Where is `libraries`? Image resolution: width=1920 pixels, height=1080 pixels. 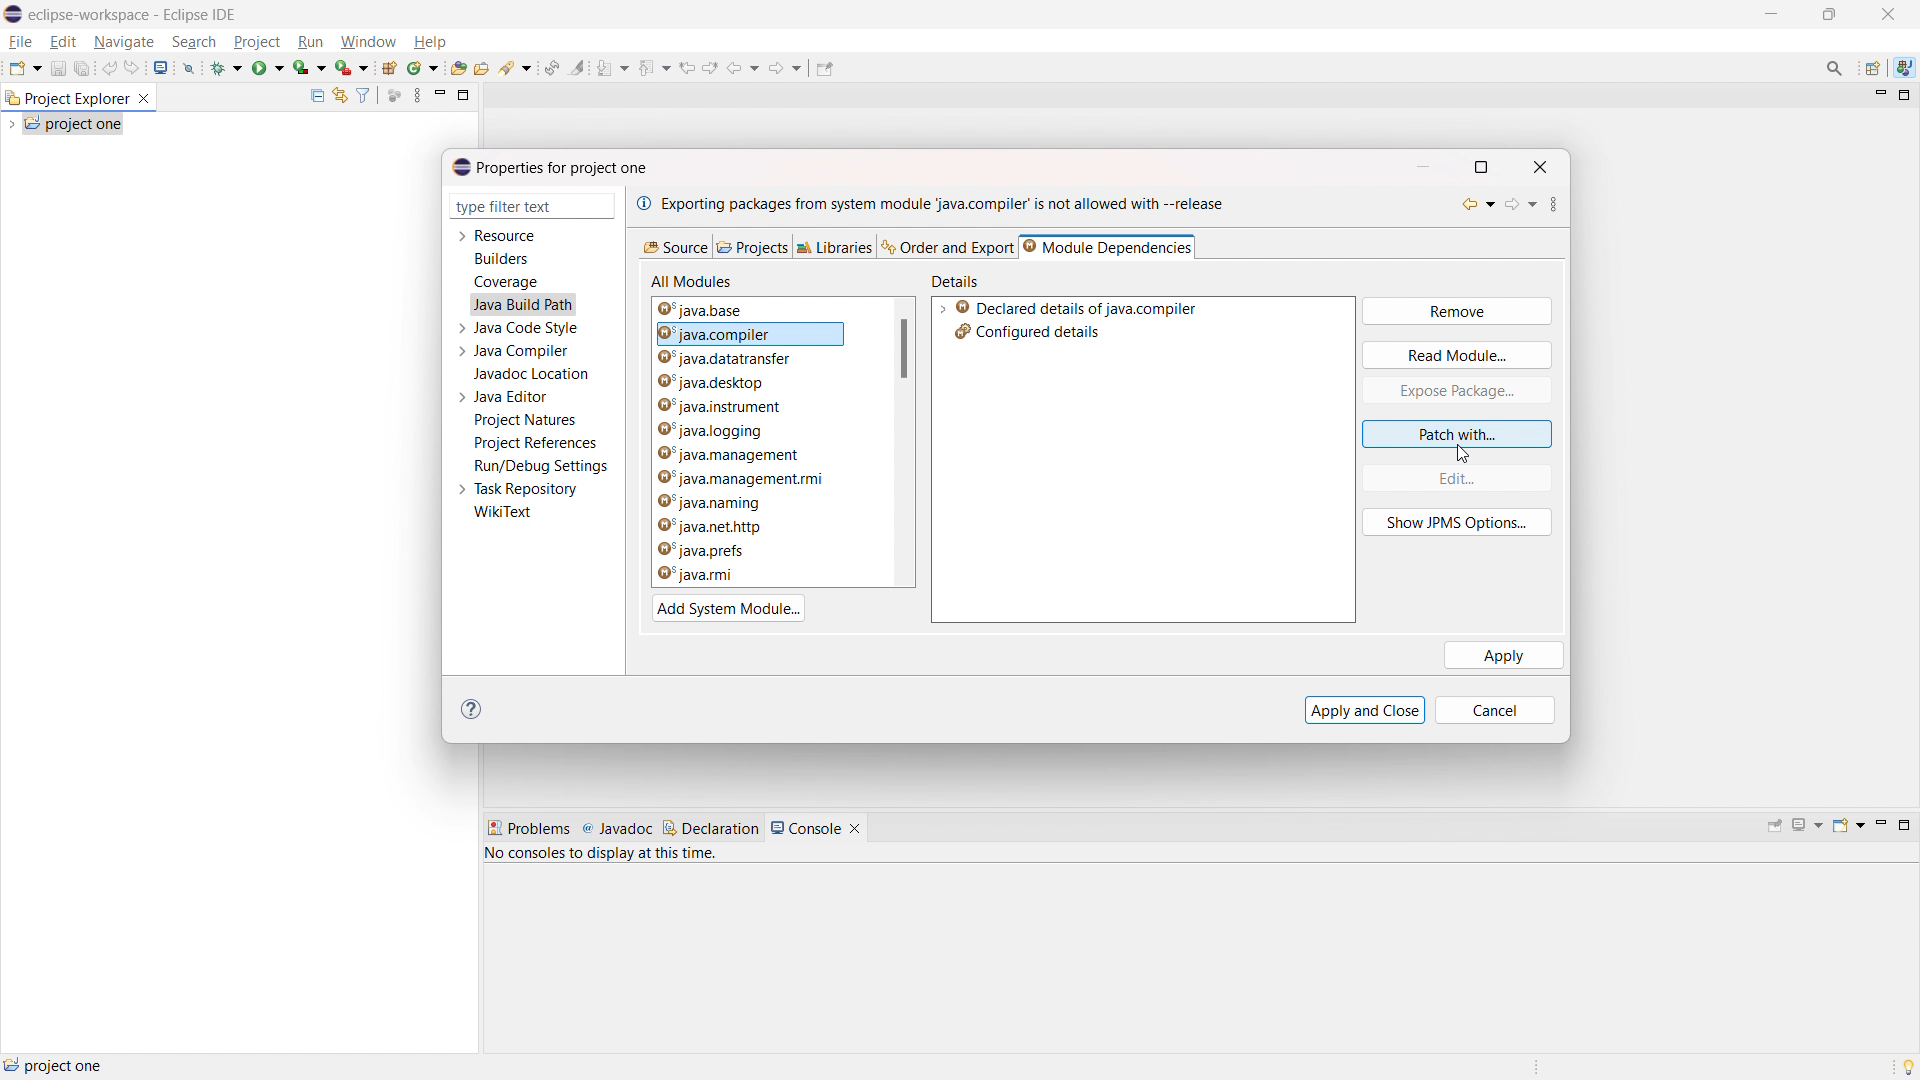
libraries is located at coordinates (836, 246).